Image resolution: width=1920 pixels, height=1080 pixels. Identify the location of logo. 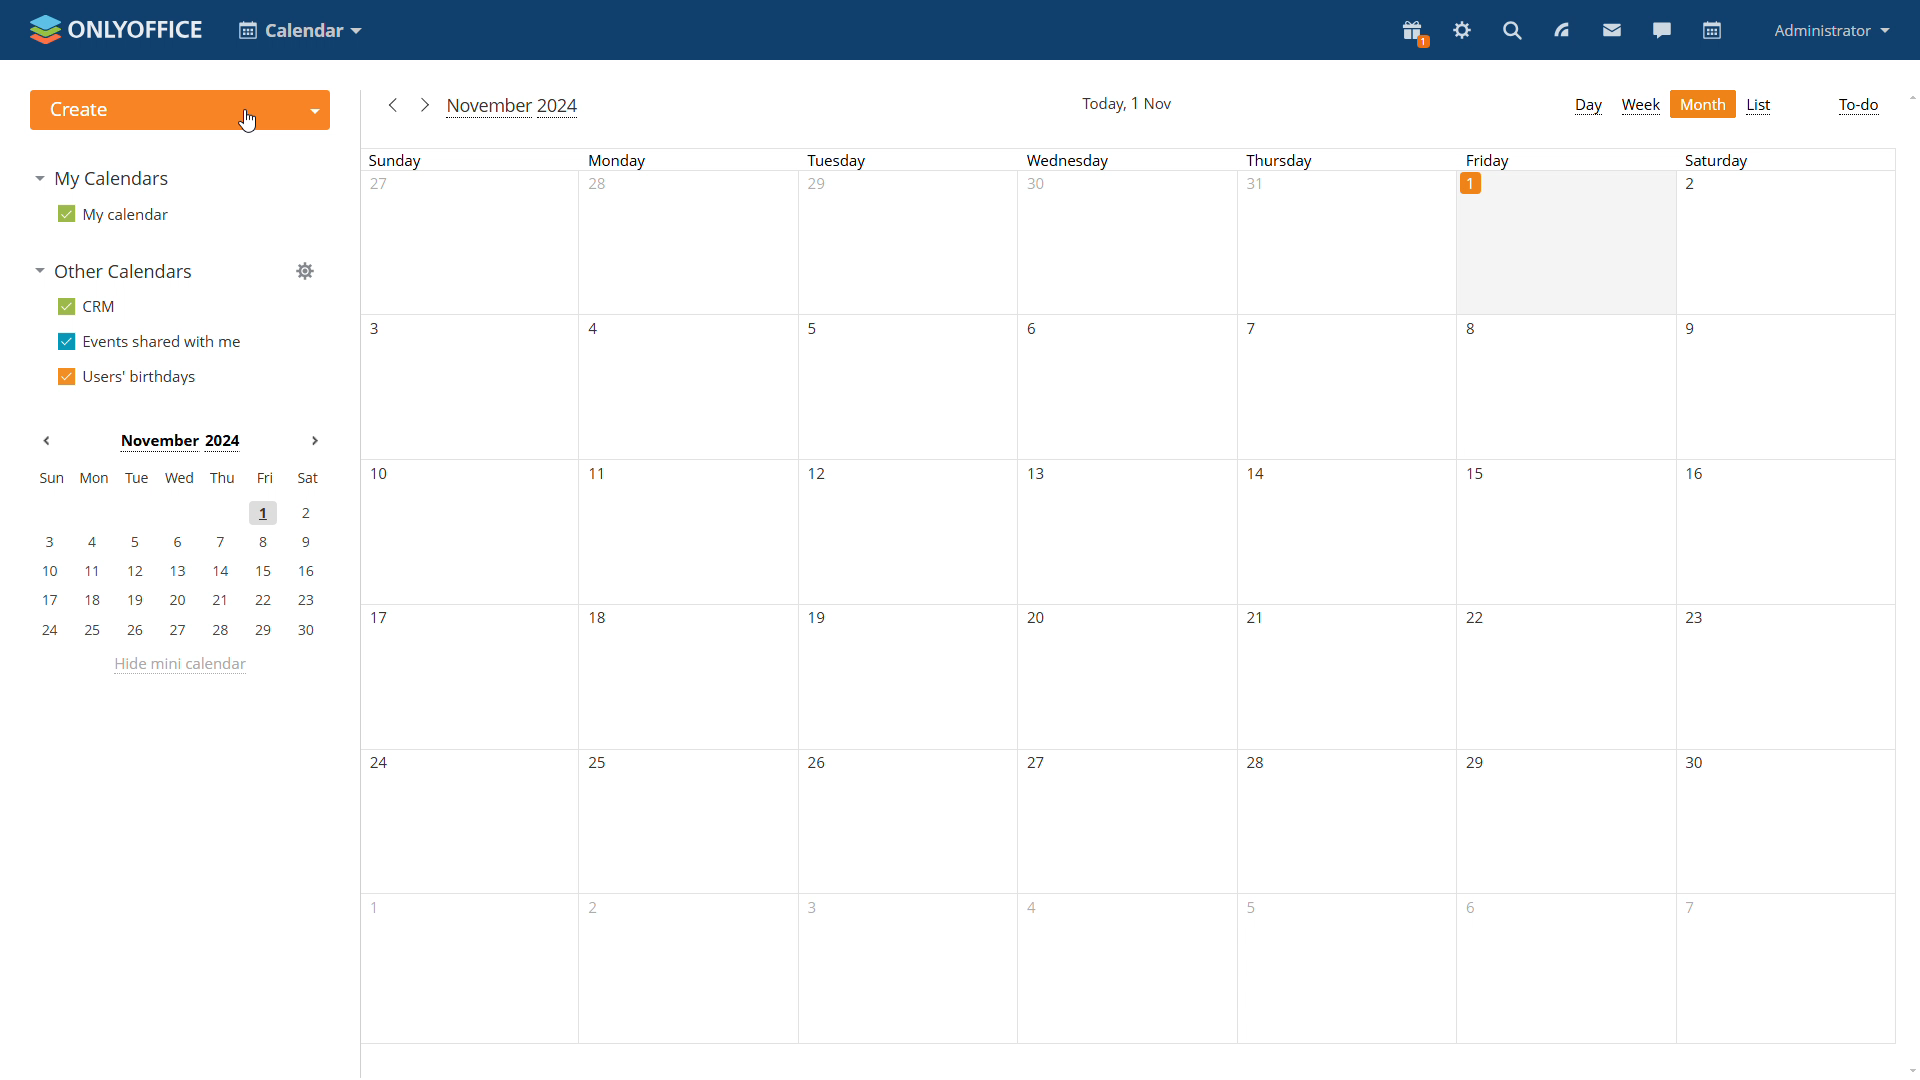
(114, 27).